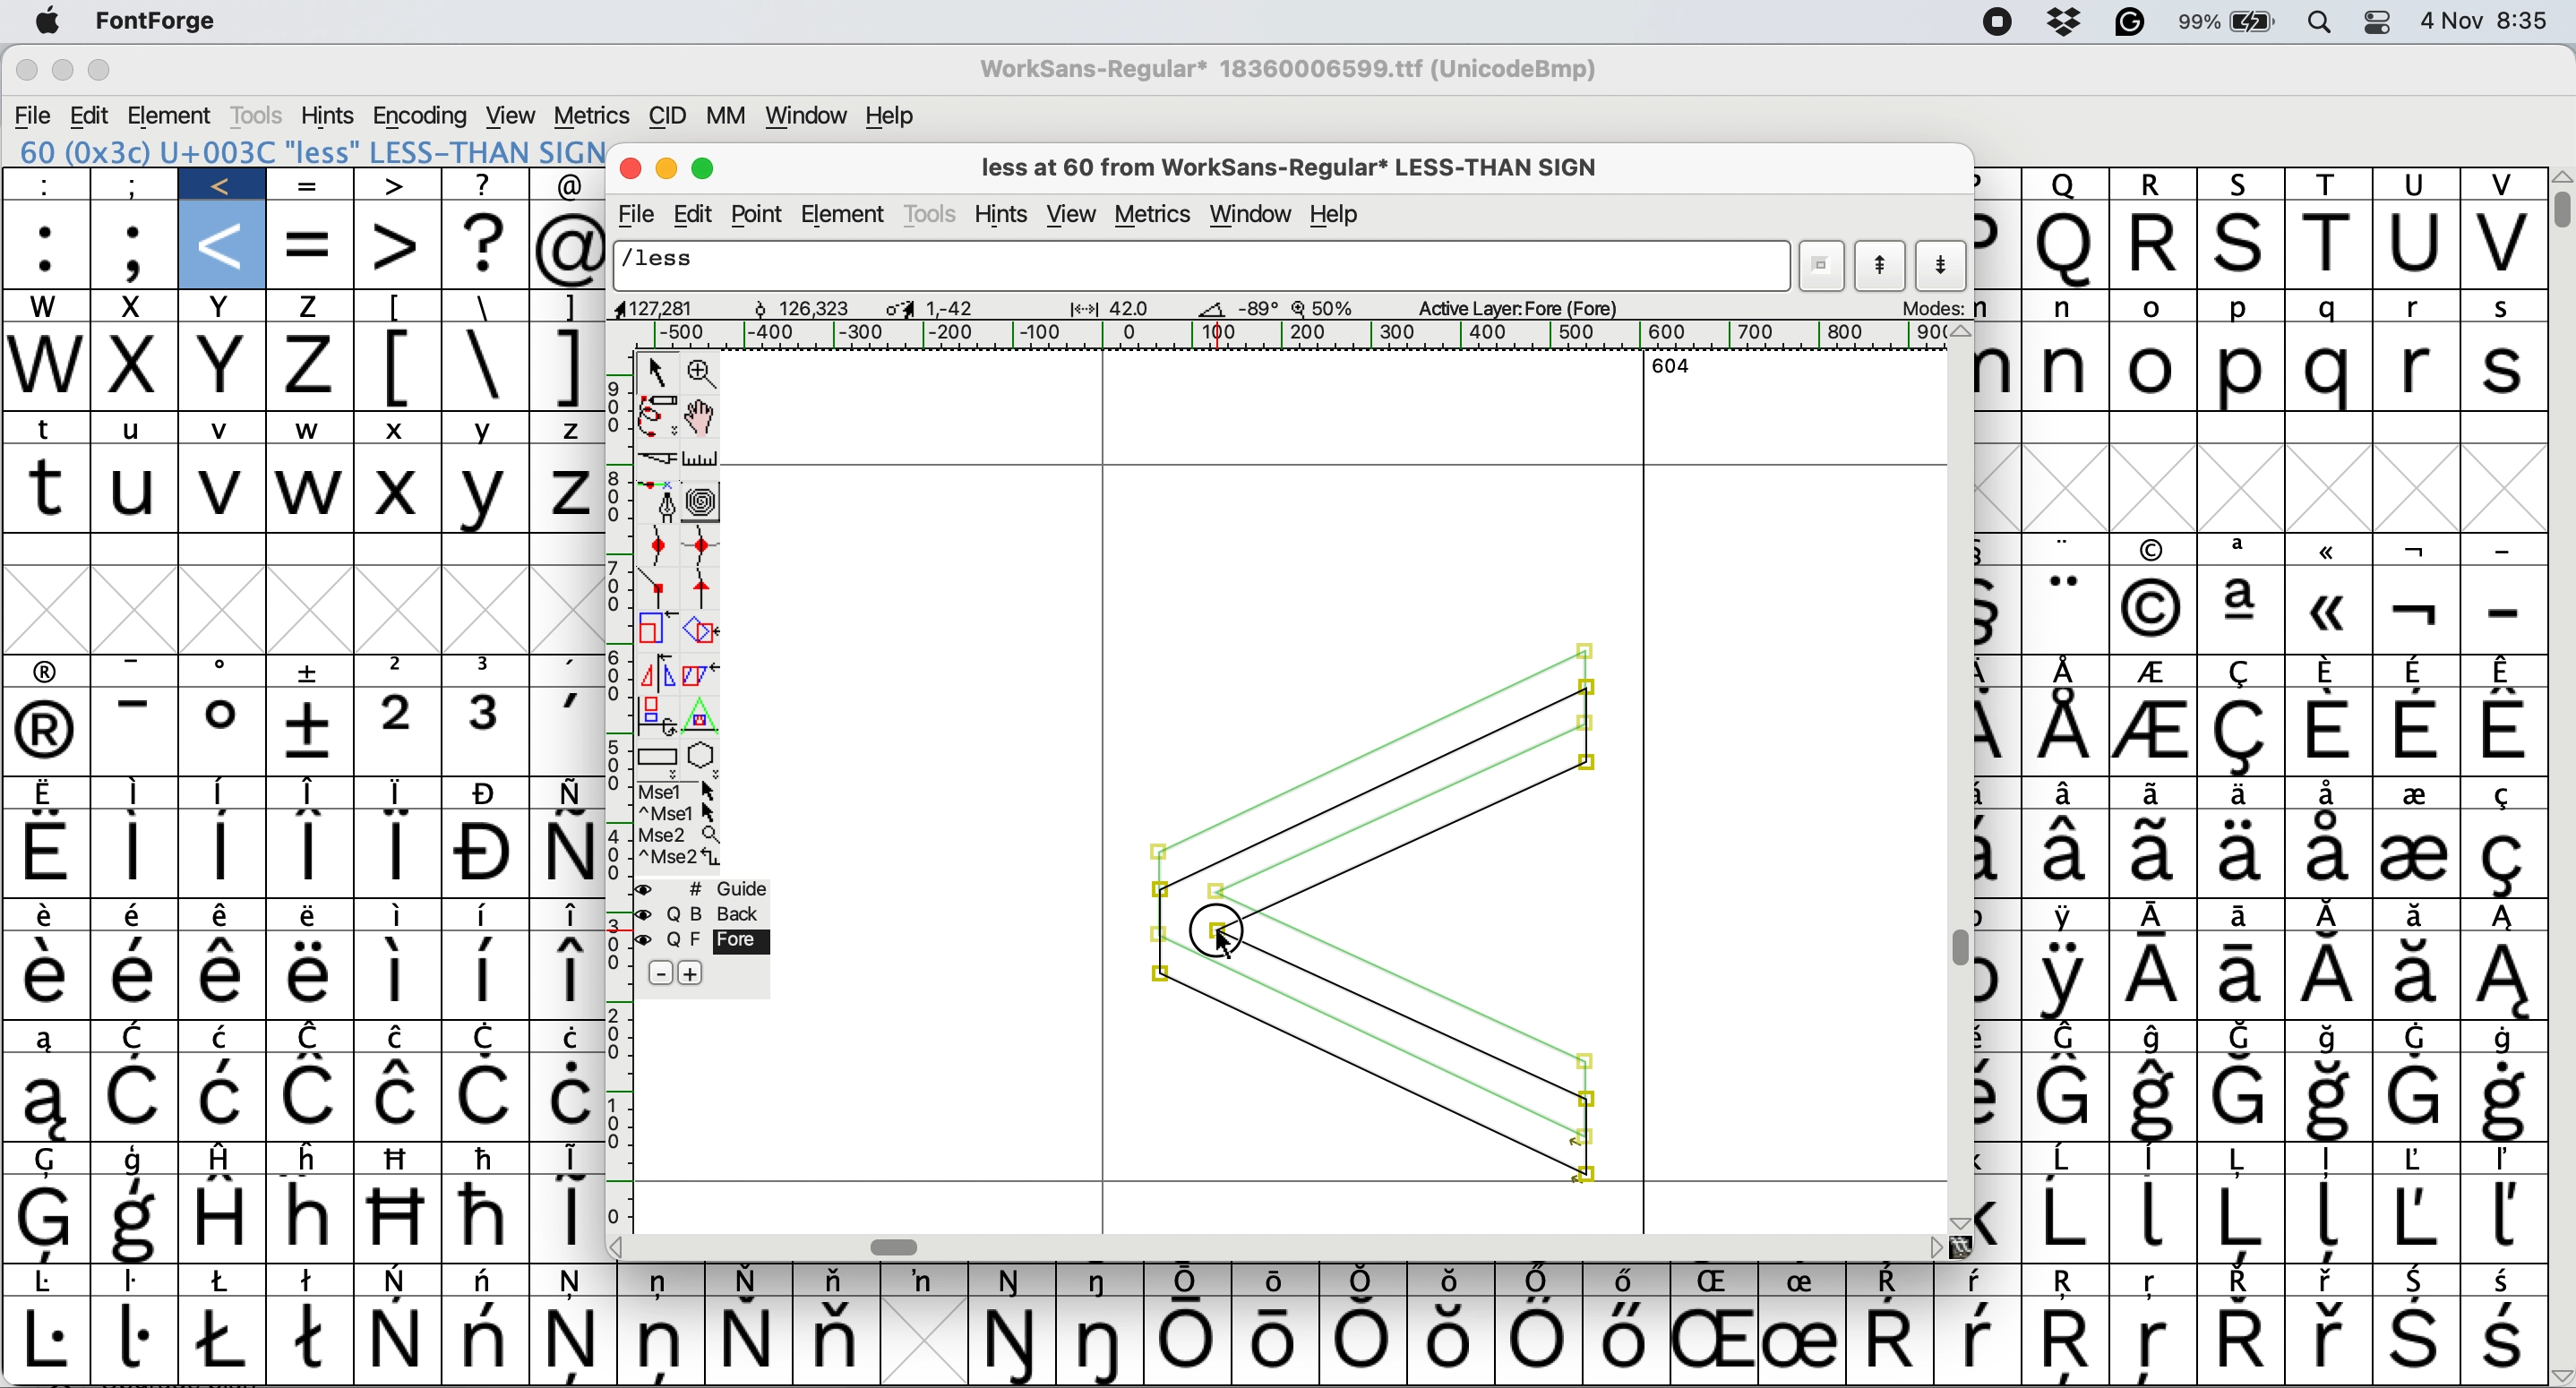 The image size is (2576, 1388). What do you see at coordinates (2504, 1161) in the screenshot?
I see `Symbol` at bounding box center [2504, 1161].